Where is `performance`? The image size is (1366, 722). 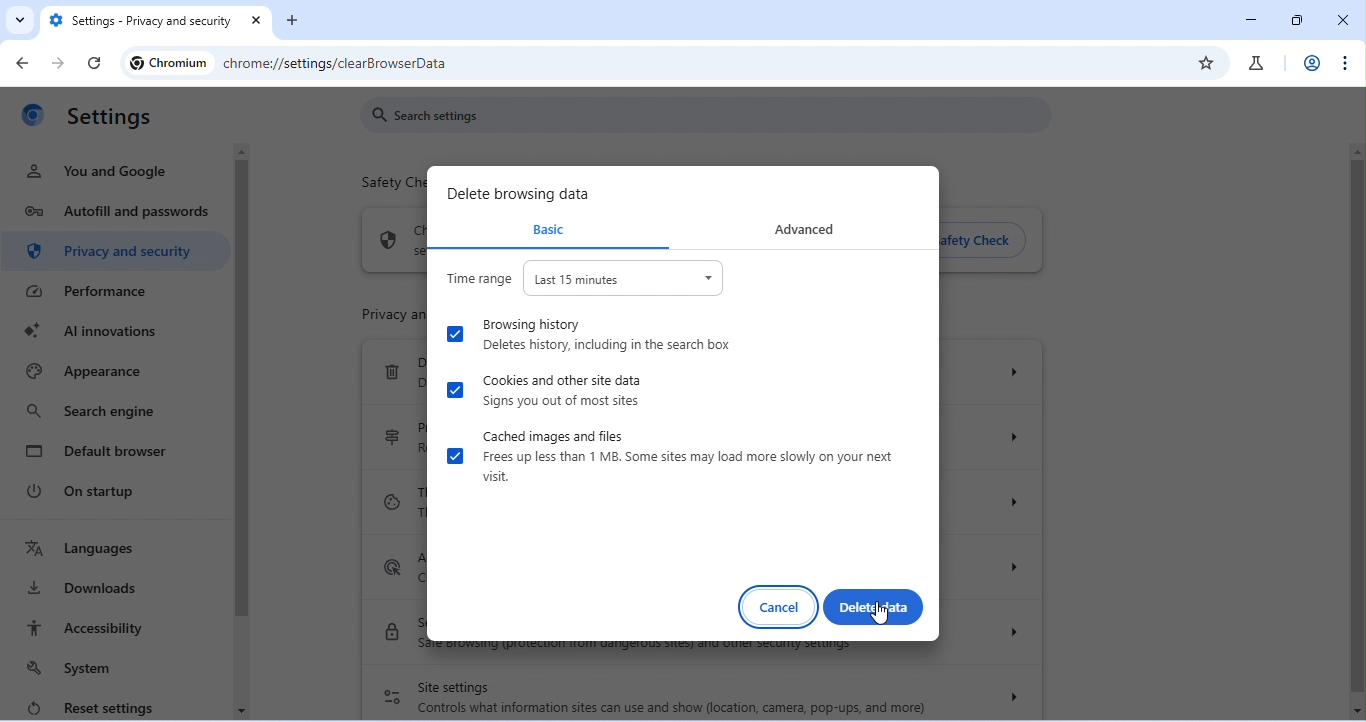
performance is located at coordinates (101, 292).